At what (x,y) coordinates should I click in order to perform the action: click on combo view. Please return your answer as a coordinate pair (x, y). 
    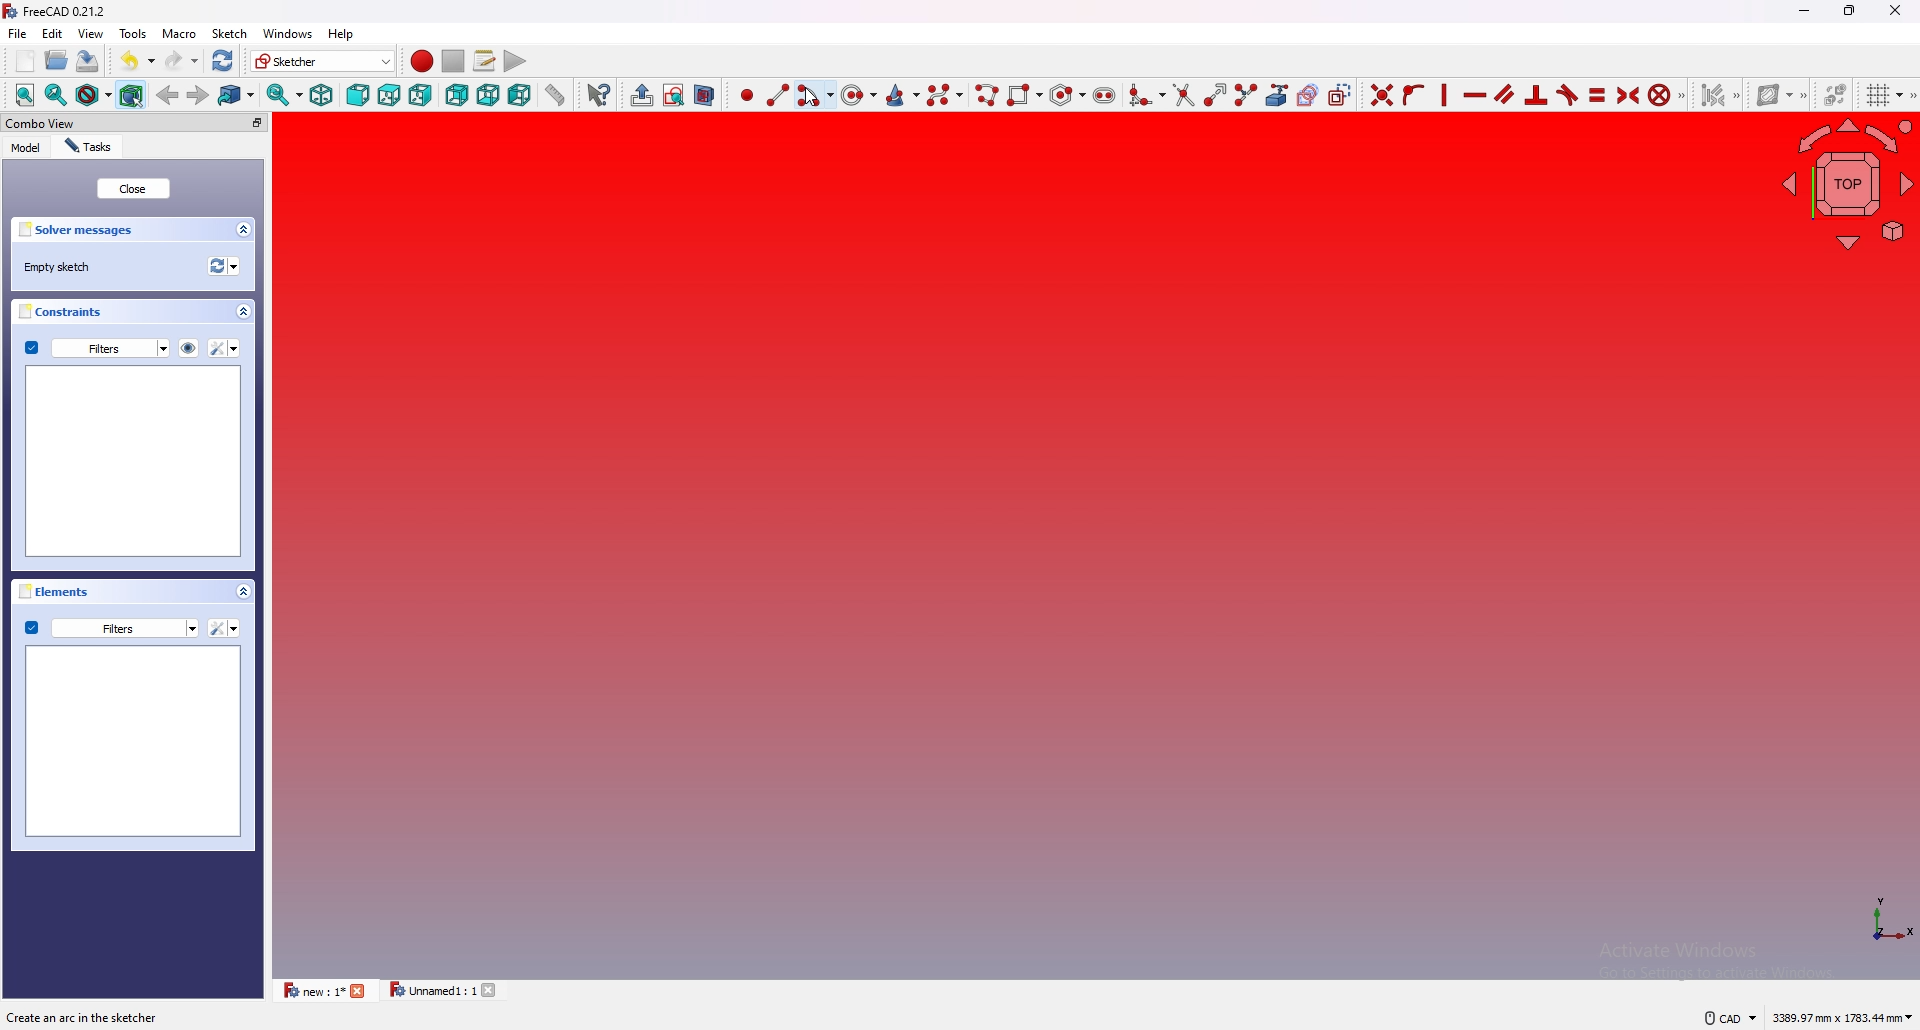
    Looking at the image, I should click on (87, 123).